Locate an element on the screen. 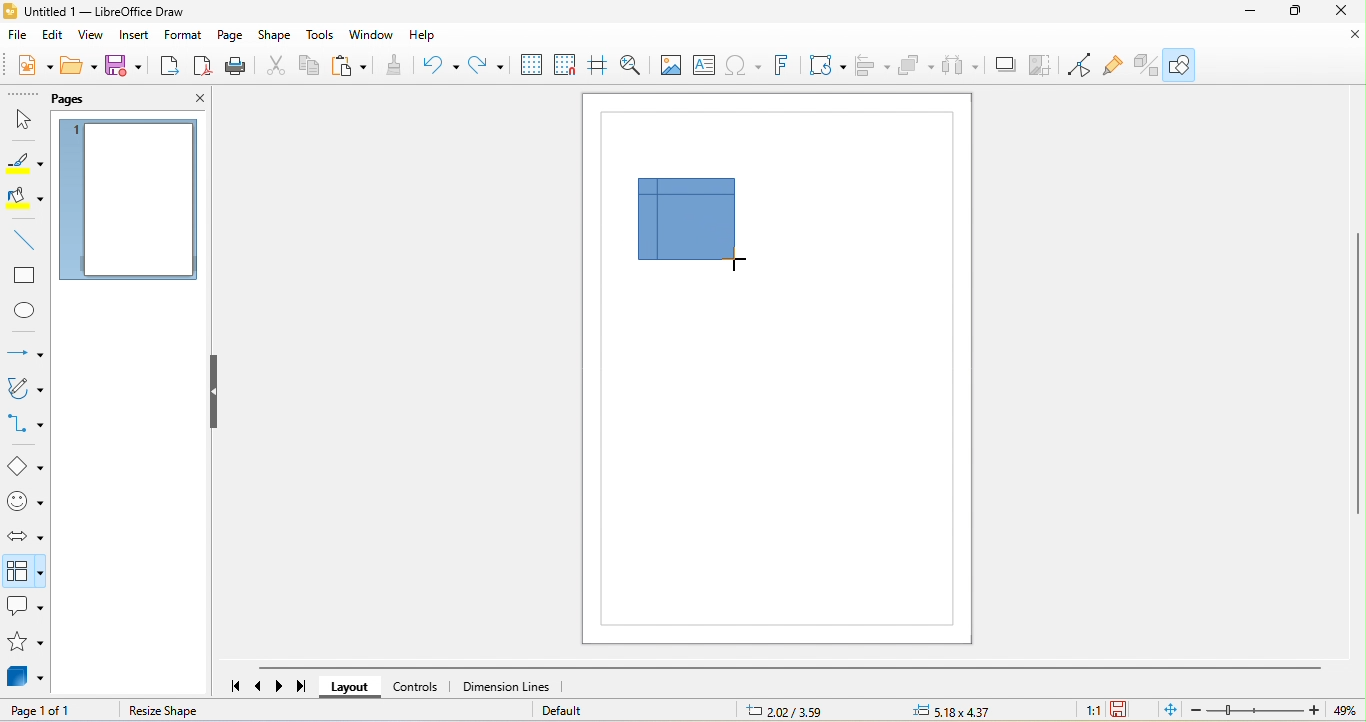  pages is located at coordinates (95, 97).